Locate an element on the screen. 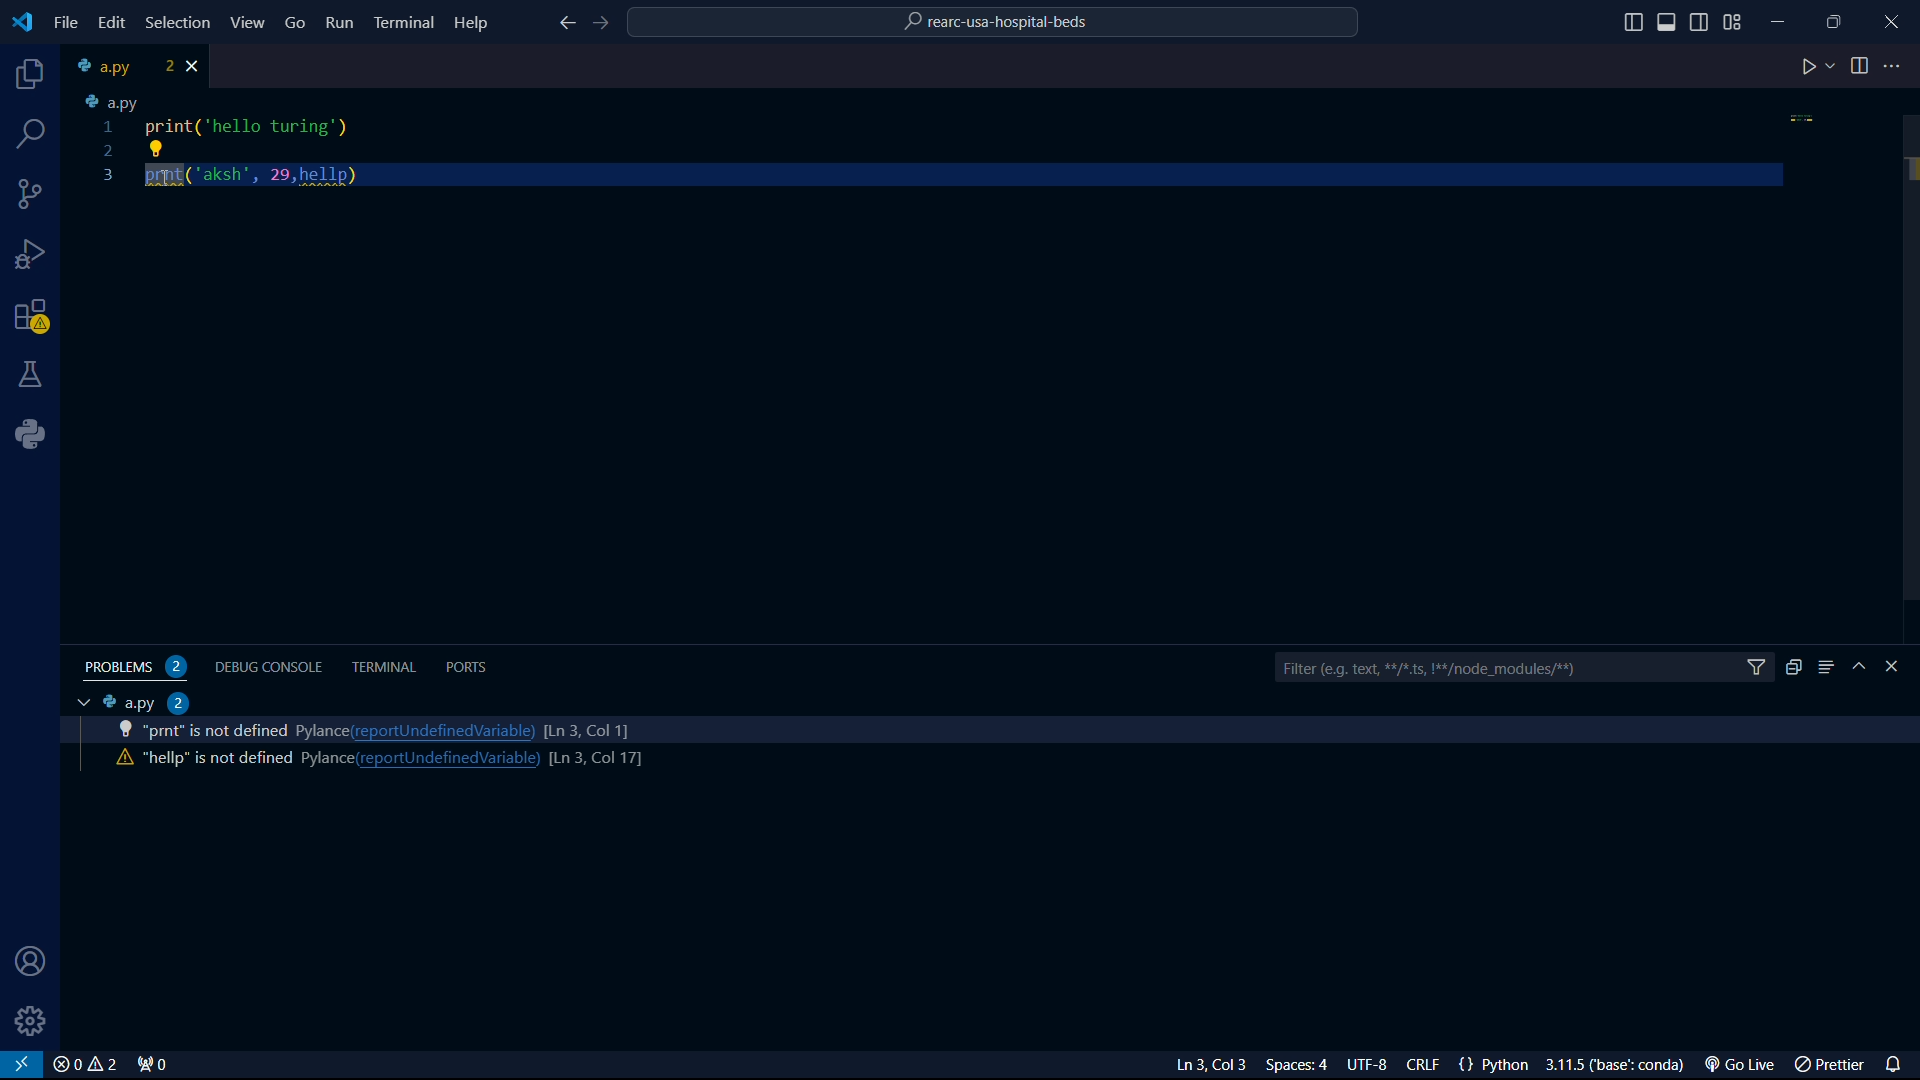 The height and width of the screenshot is (1080, 1920). connections is located at coordinates (31, 194).